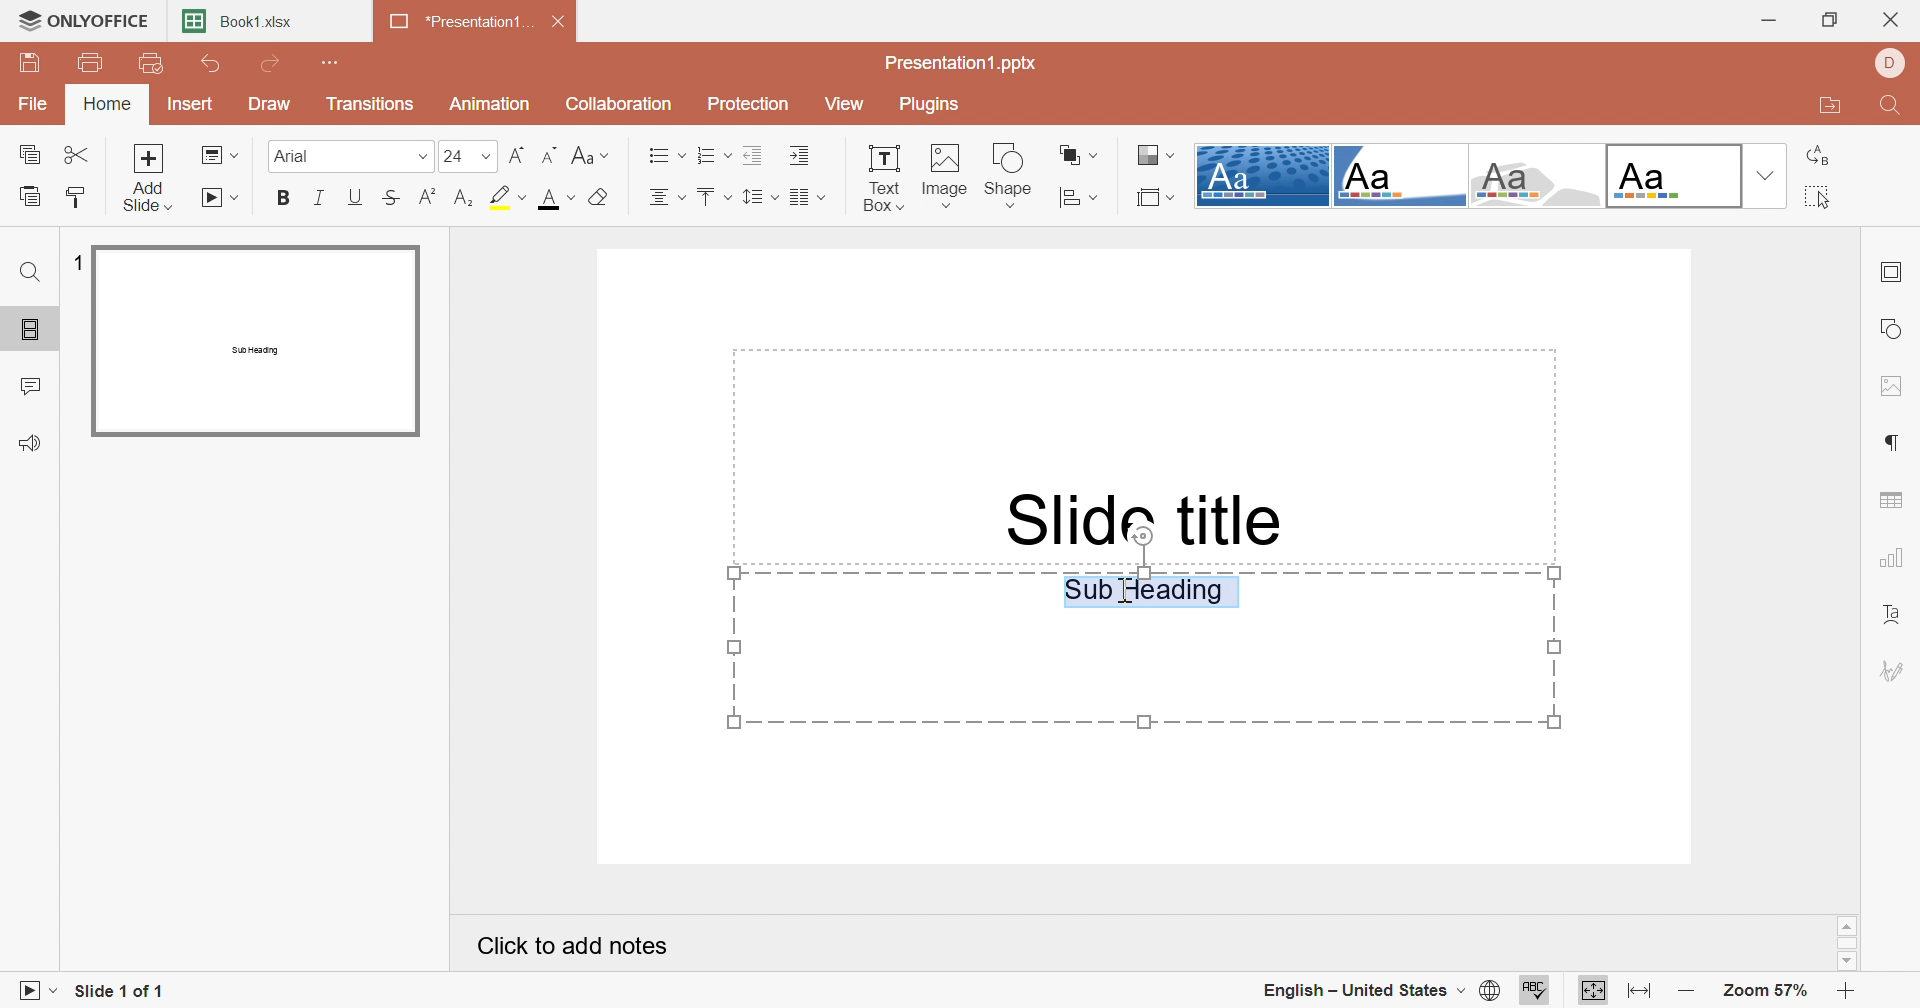 The width and height of the screenshot is (1920, 1008). I want to click on Cut, so click(77, 154).